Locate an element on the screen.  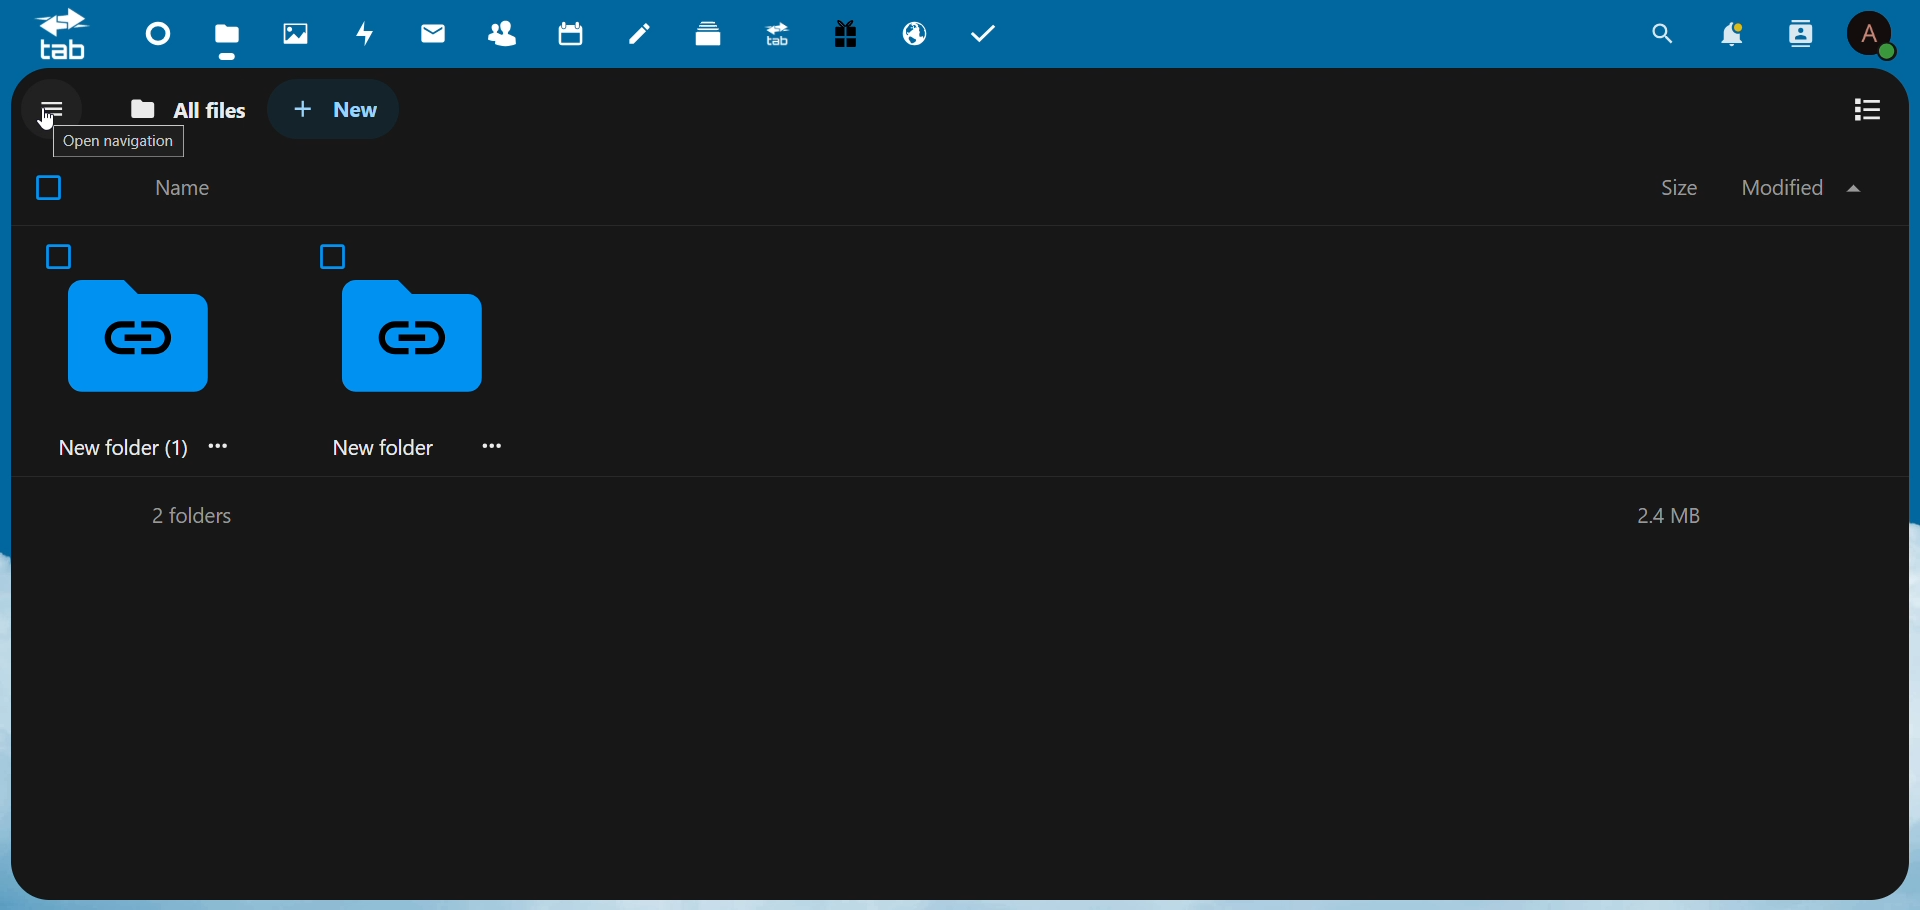
checkbox is located at coordinates (56, 255).